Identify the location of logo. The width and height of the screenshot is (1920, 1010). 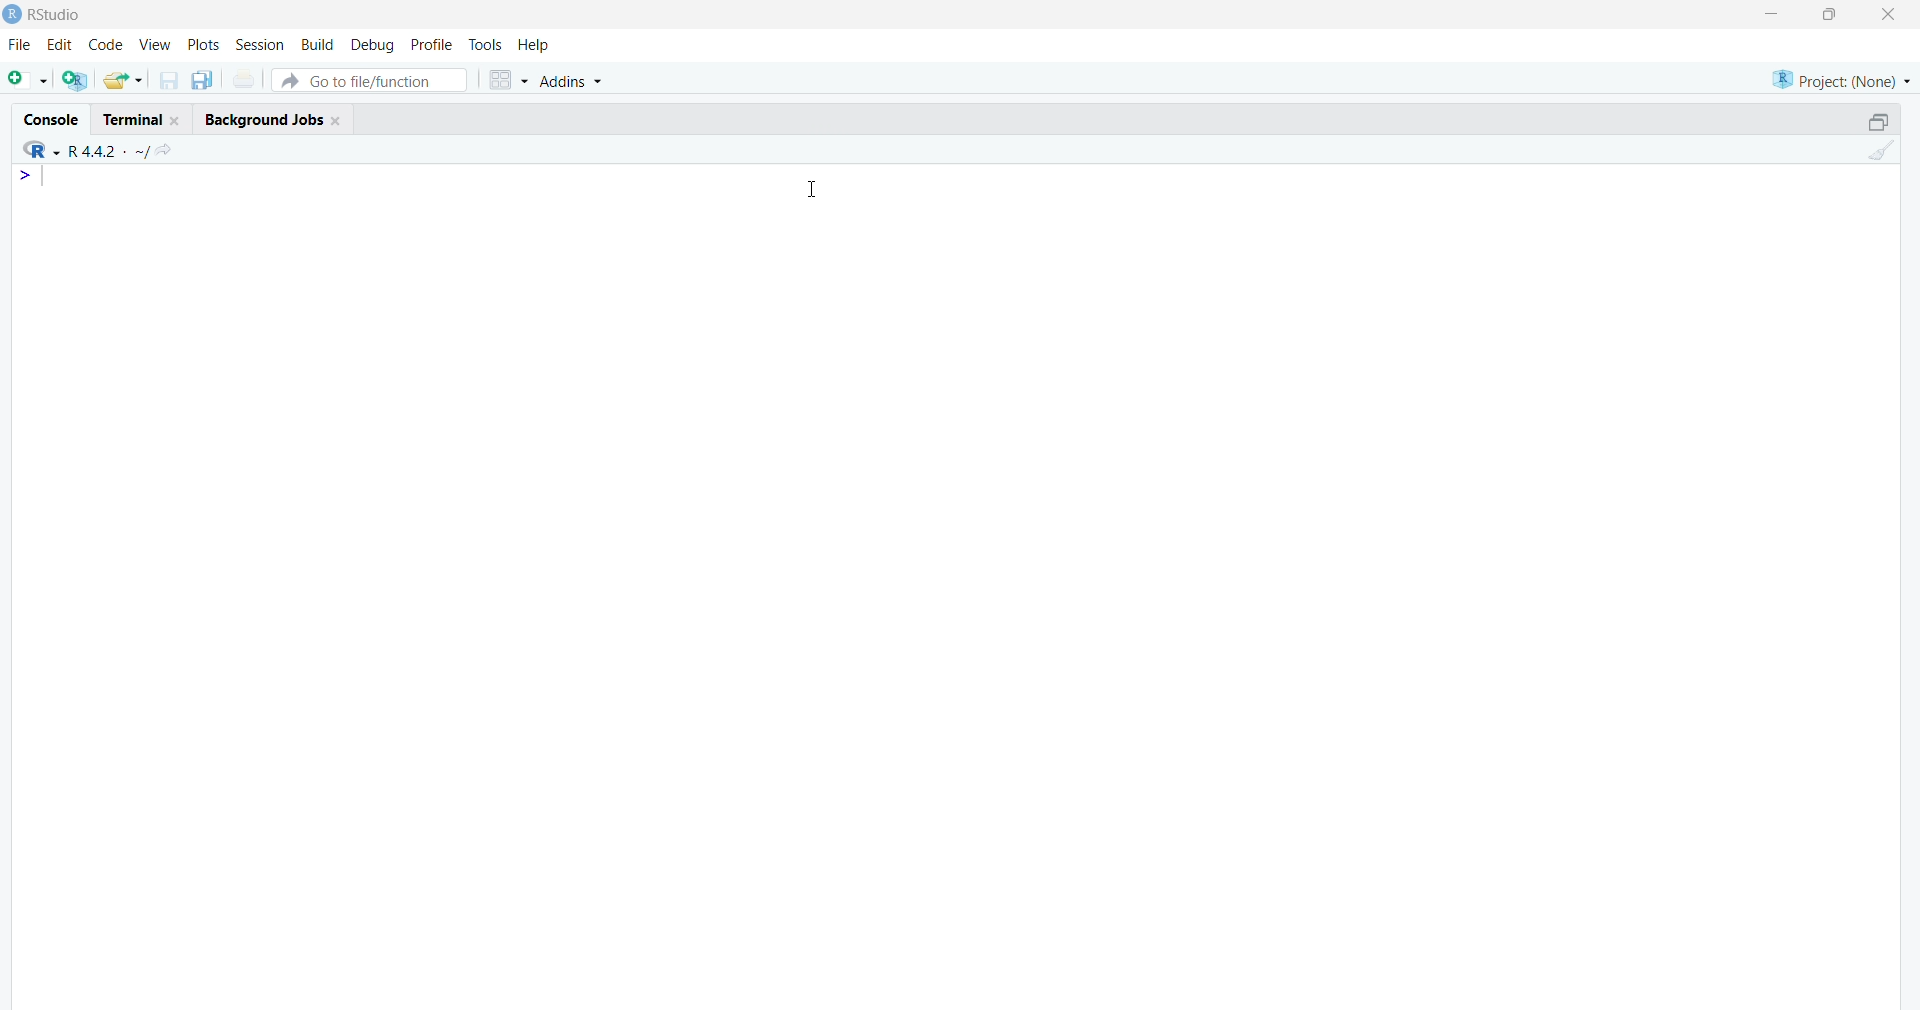
(13, 14).